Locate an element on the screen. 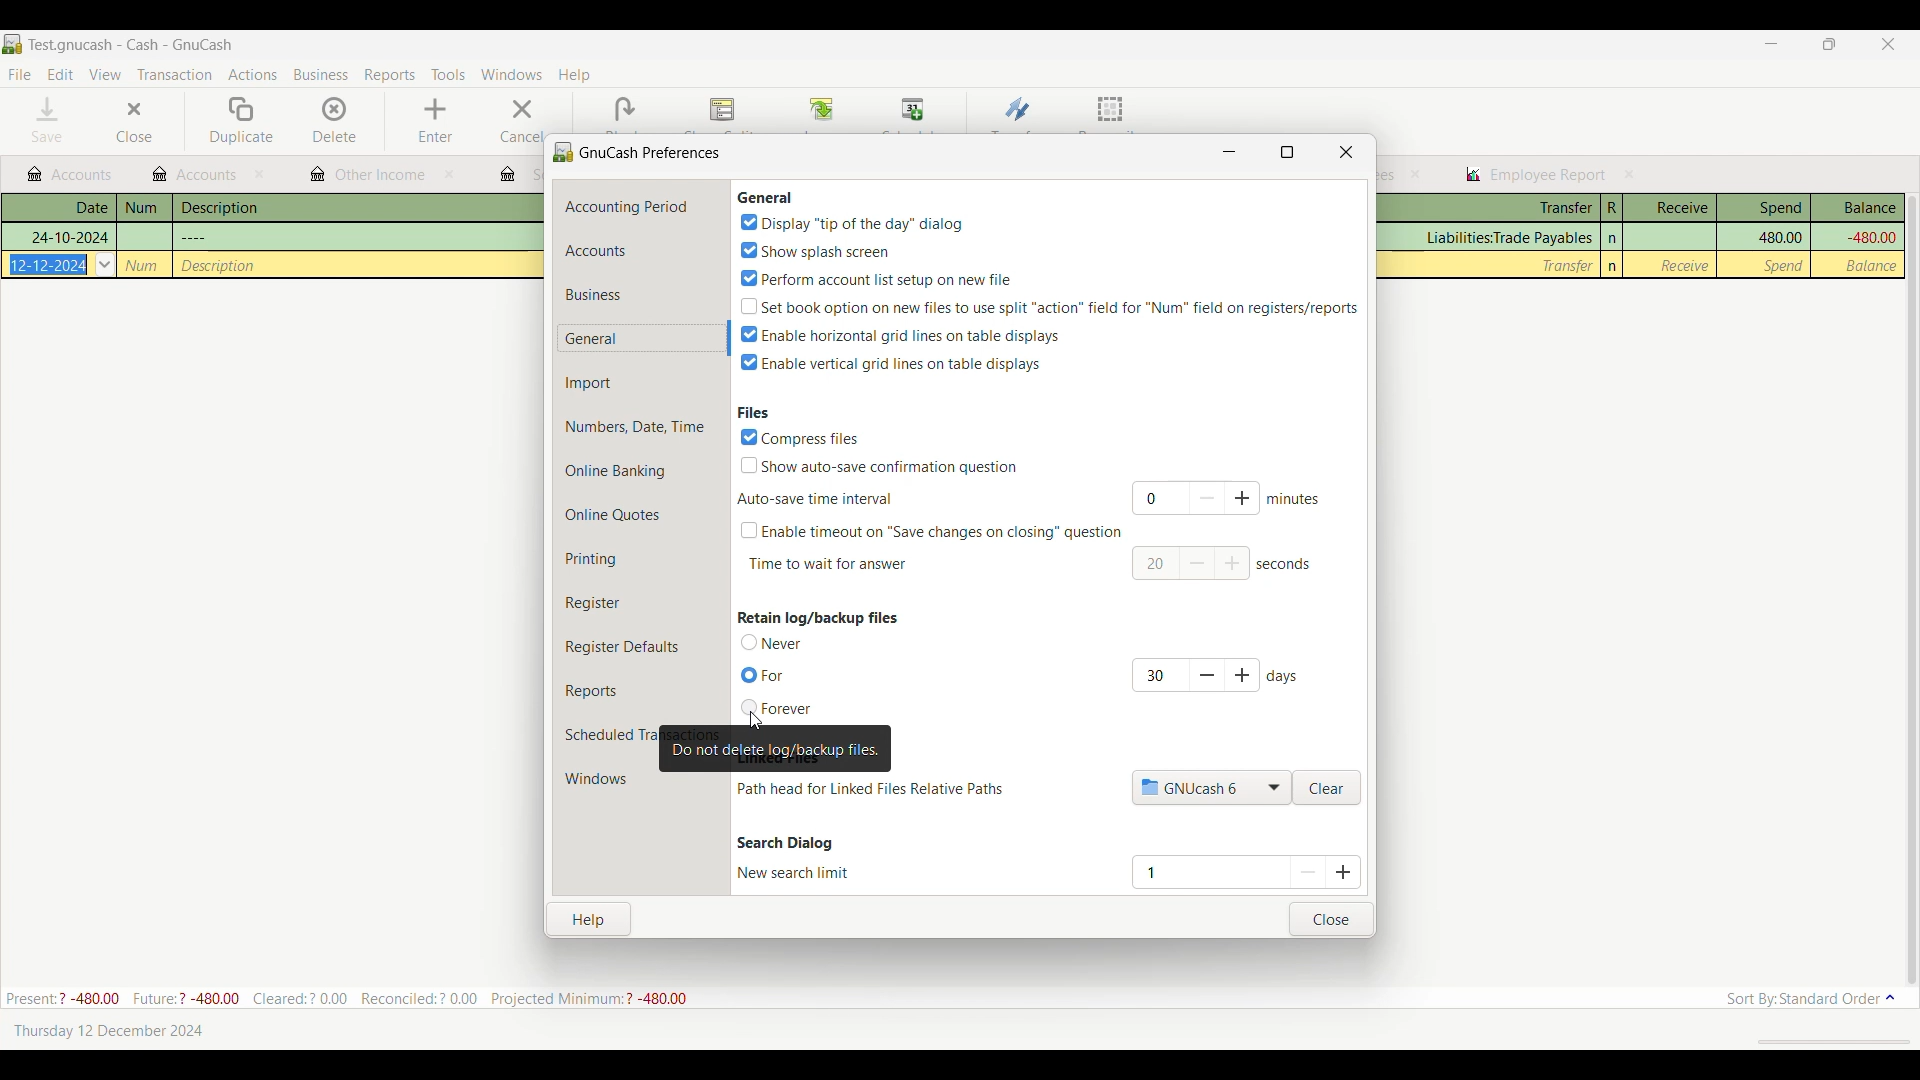 This screenshot has height=1080, width=1920. Close window is located at coordinates (1346, 152).